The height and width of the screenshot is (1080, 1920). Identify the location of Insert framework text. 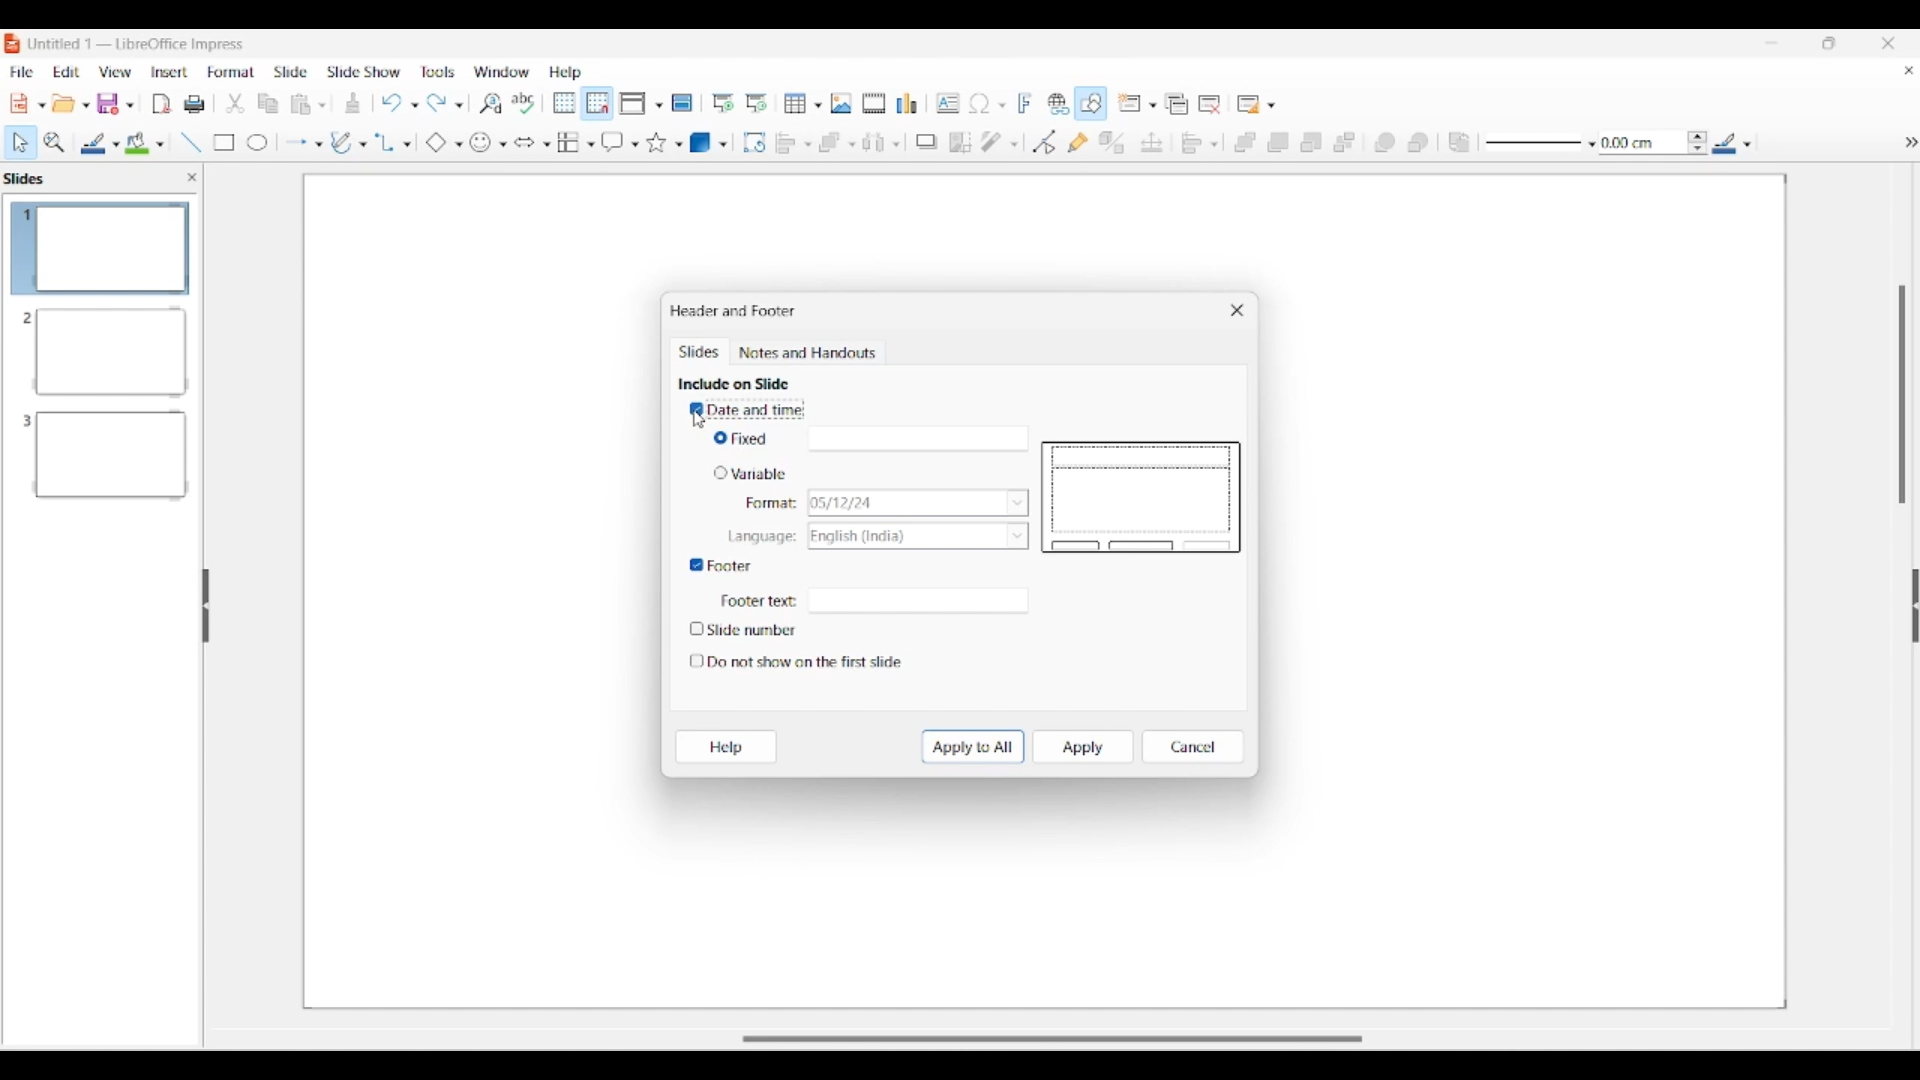
(1025, 103).